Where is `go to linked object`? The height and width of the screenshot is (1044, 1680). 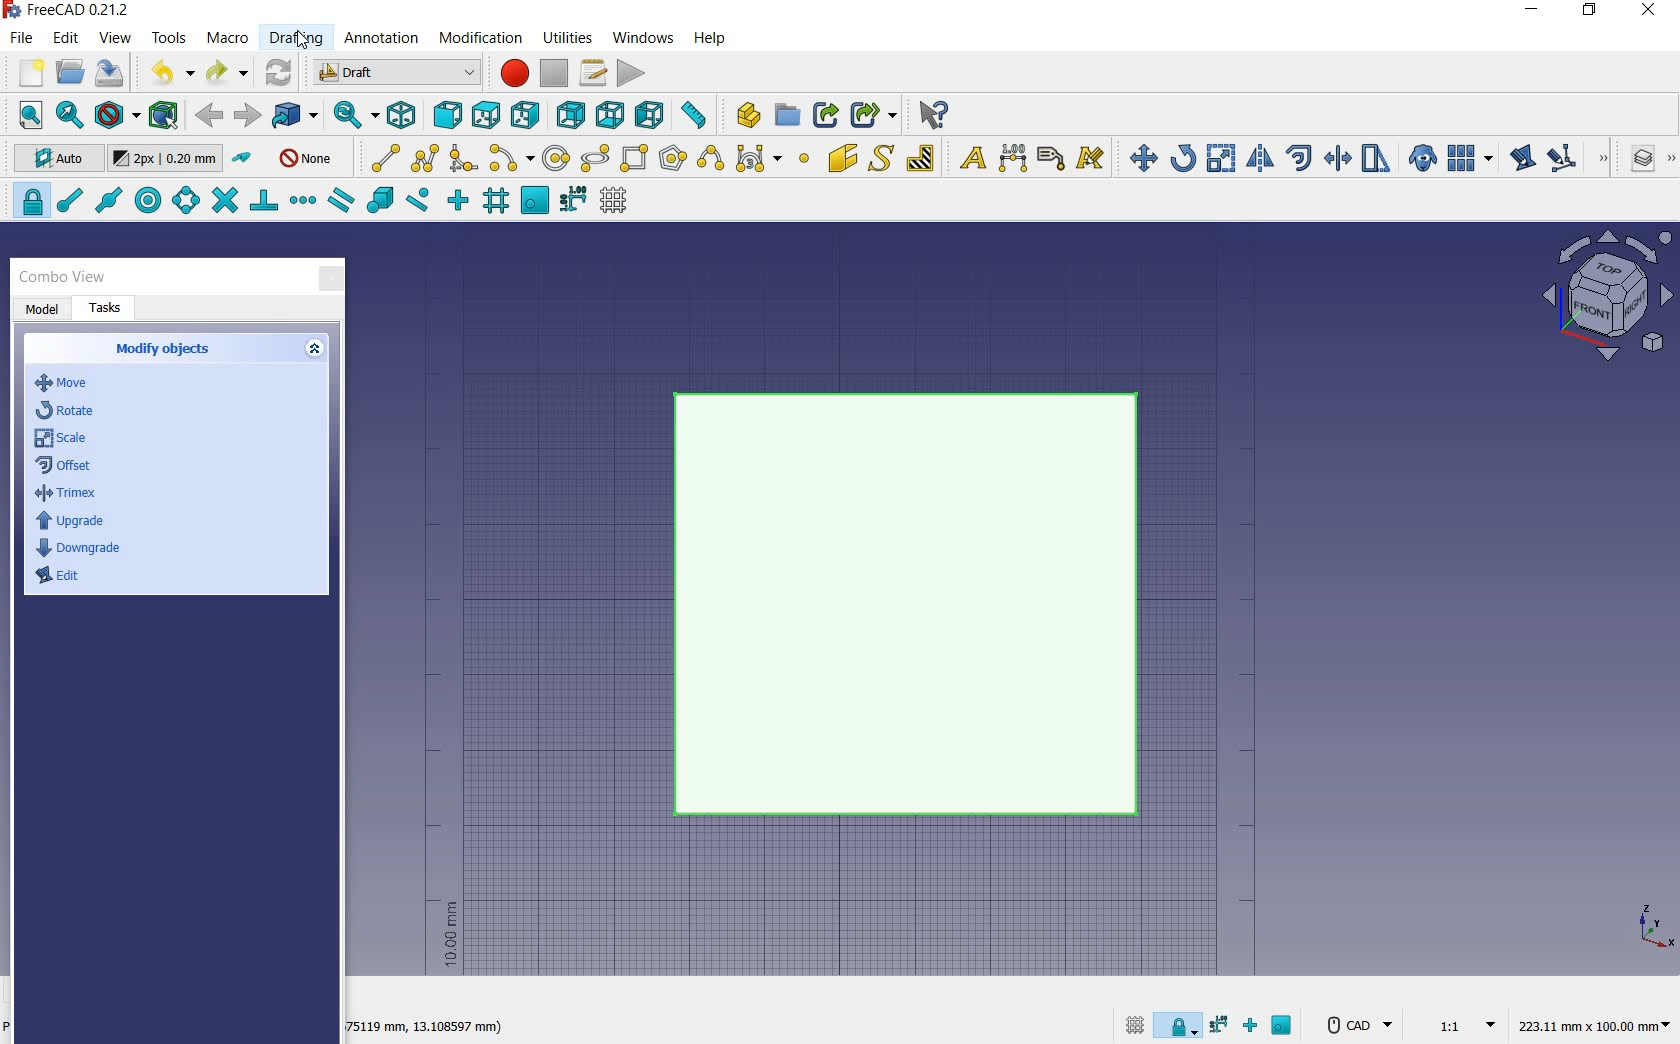
go to linked object is located at coordinates (296, 116).